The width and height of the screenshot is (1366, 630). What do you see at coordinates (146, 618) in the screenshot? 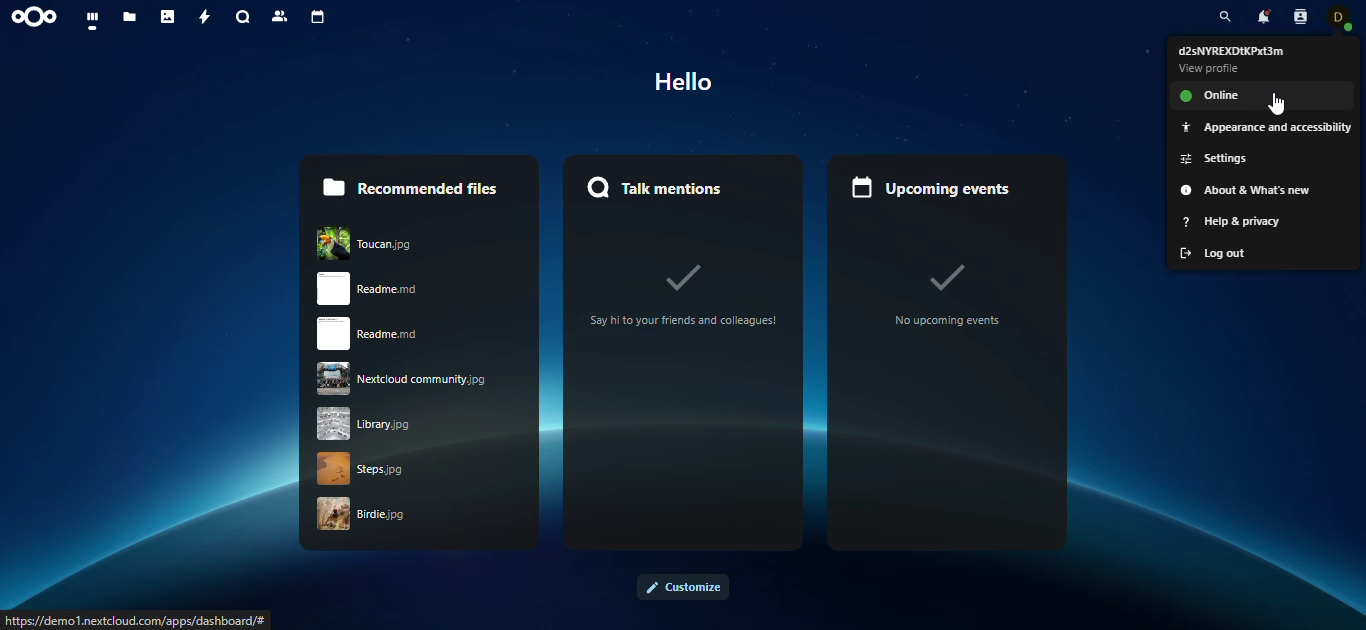
I see `PTE] VA Sr PRN TO Temes` at bounding box center [146, 618].